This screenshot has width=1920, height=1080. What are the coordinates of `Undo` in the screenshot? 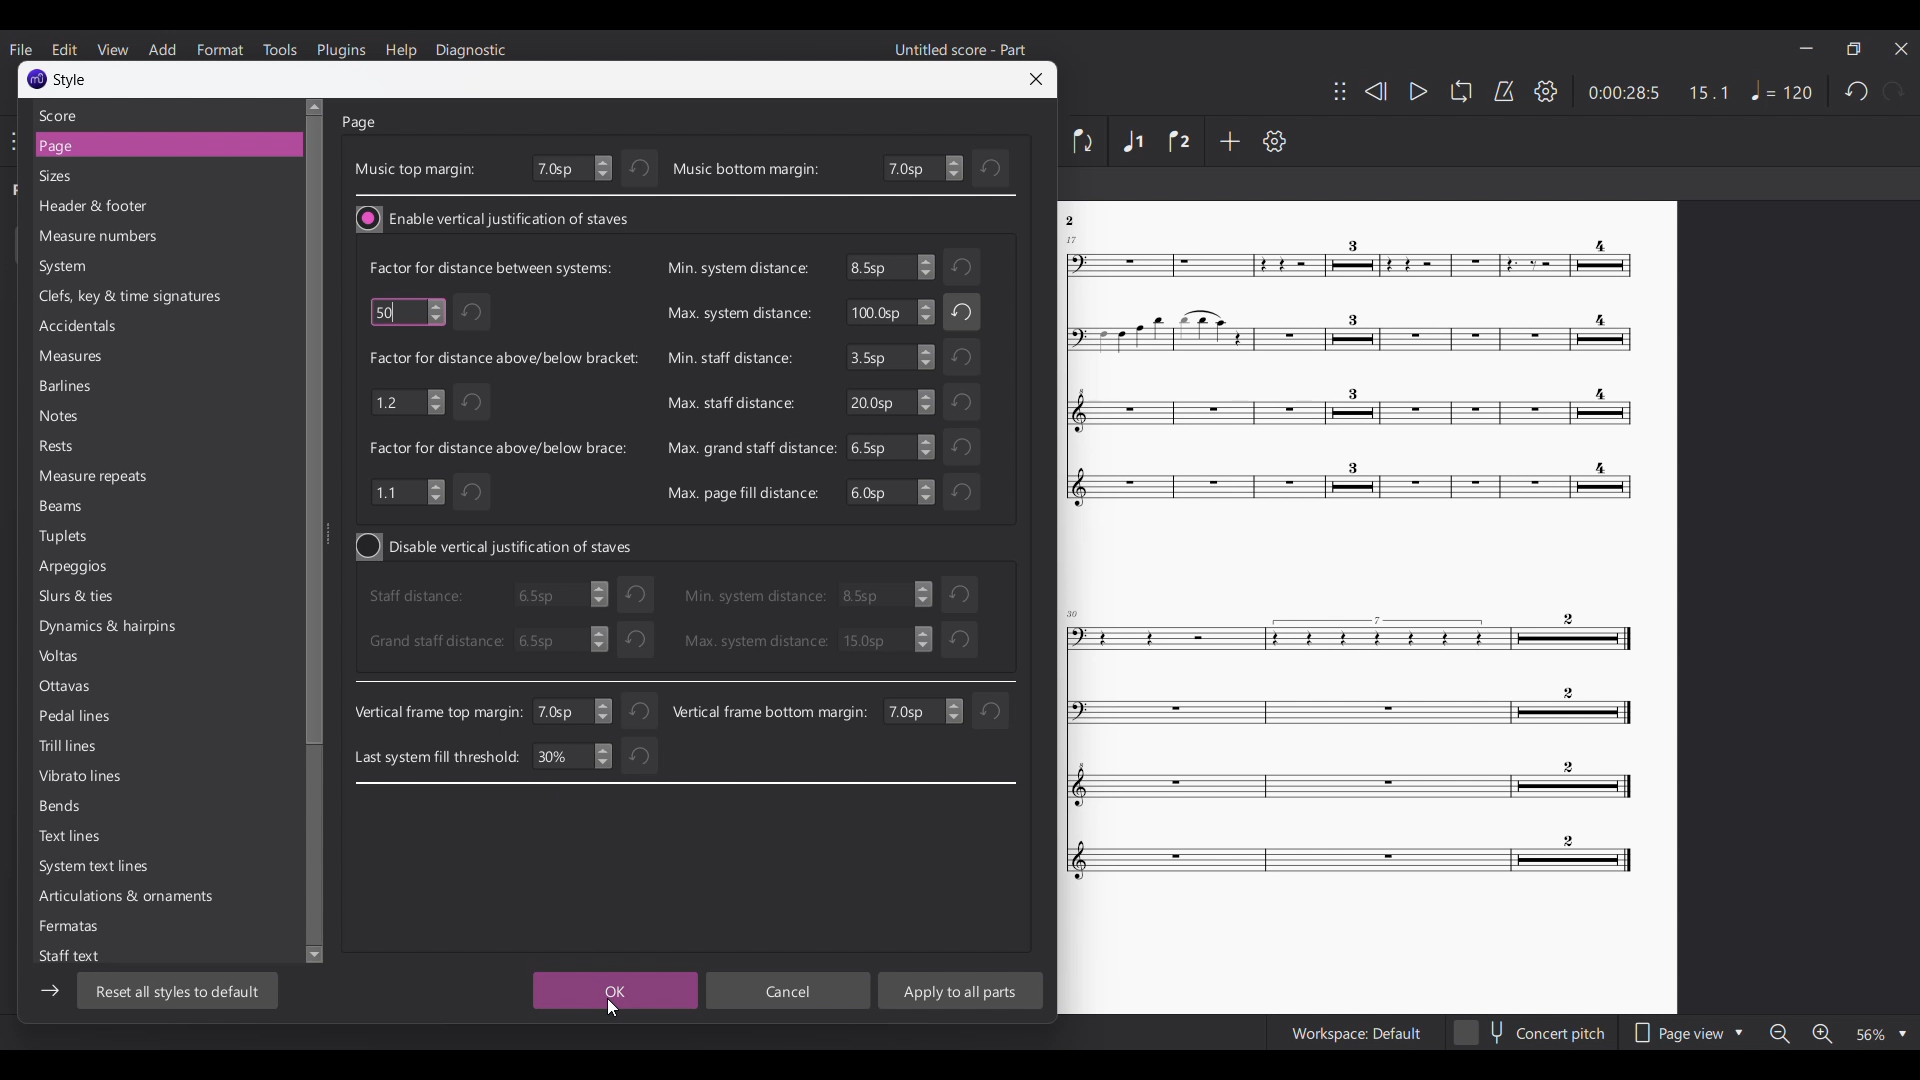 It's located at (640, 169).